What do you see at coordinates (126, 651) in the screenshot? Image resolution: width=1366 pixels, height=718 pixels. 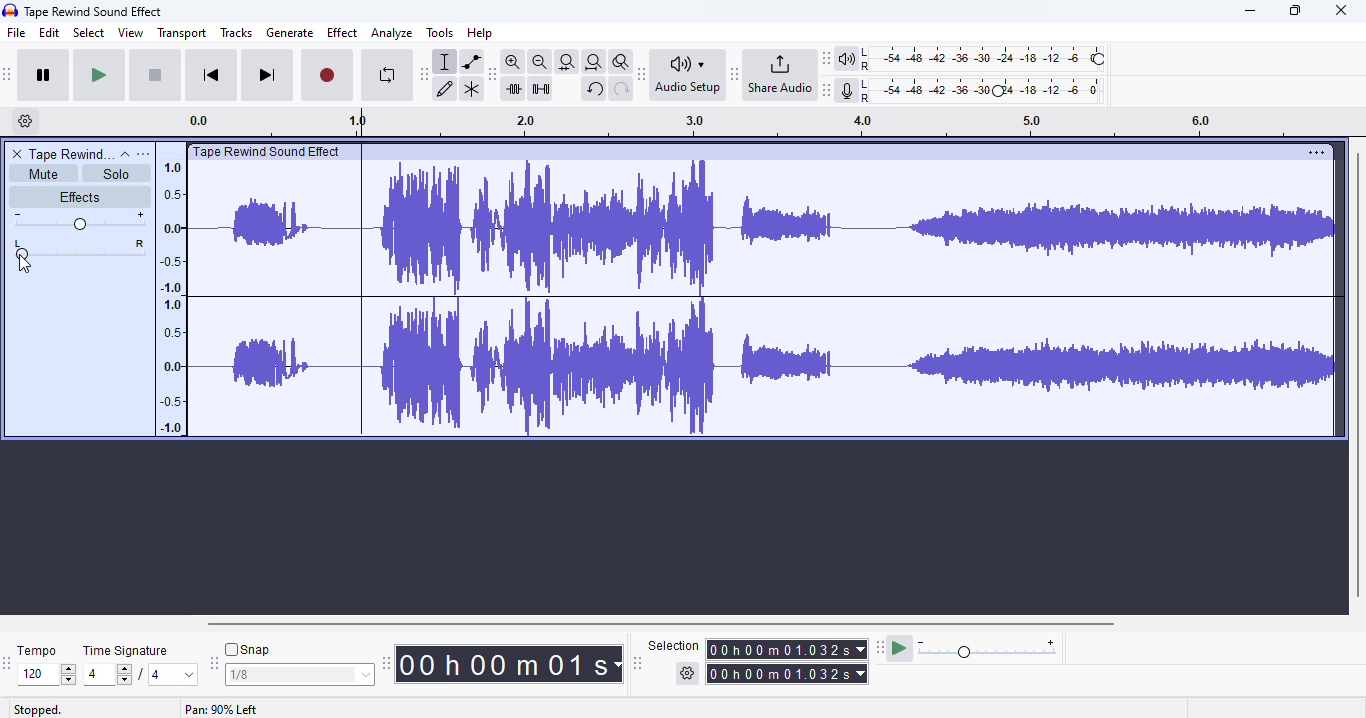 I see `time signature` at bounding box center [126, 651].